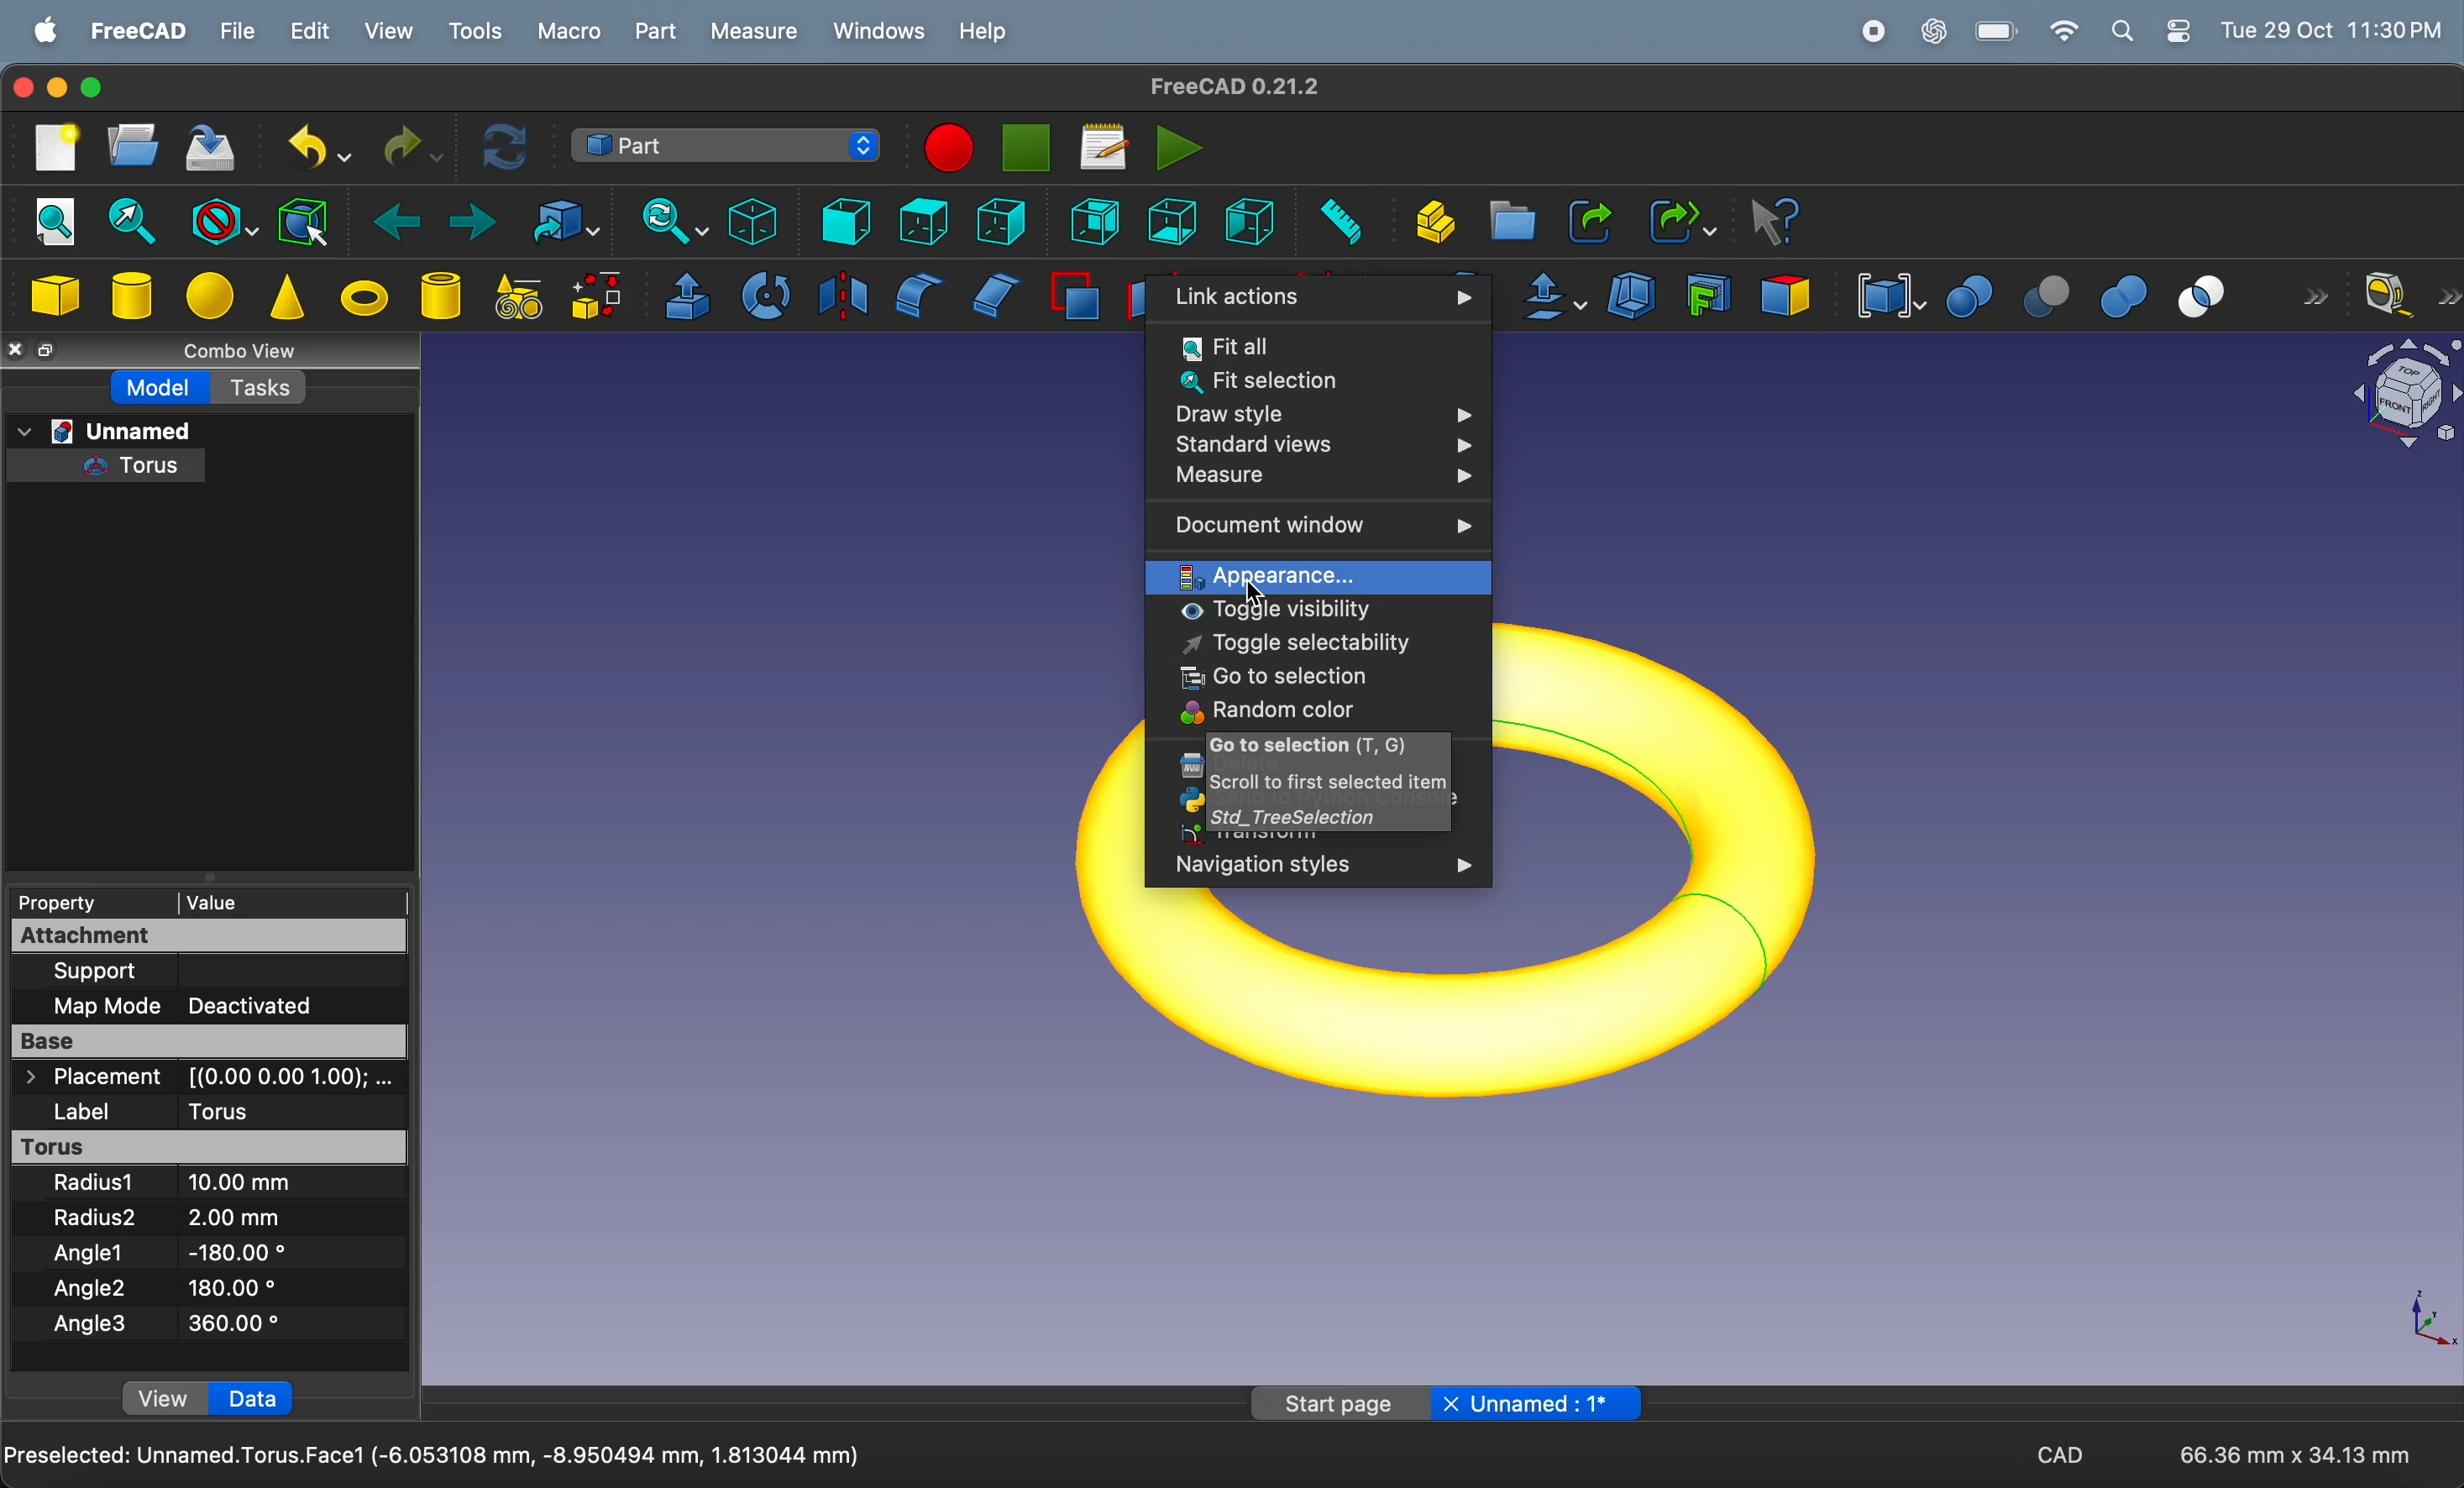  I want to click on 180.00, so click(233, 1286).